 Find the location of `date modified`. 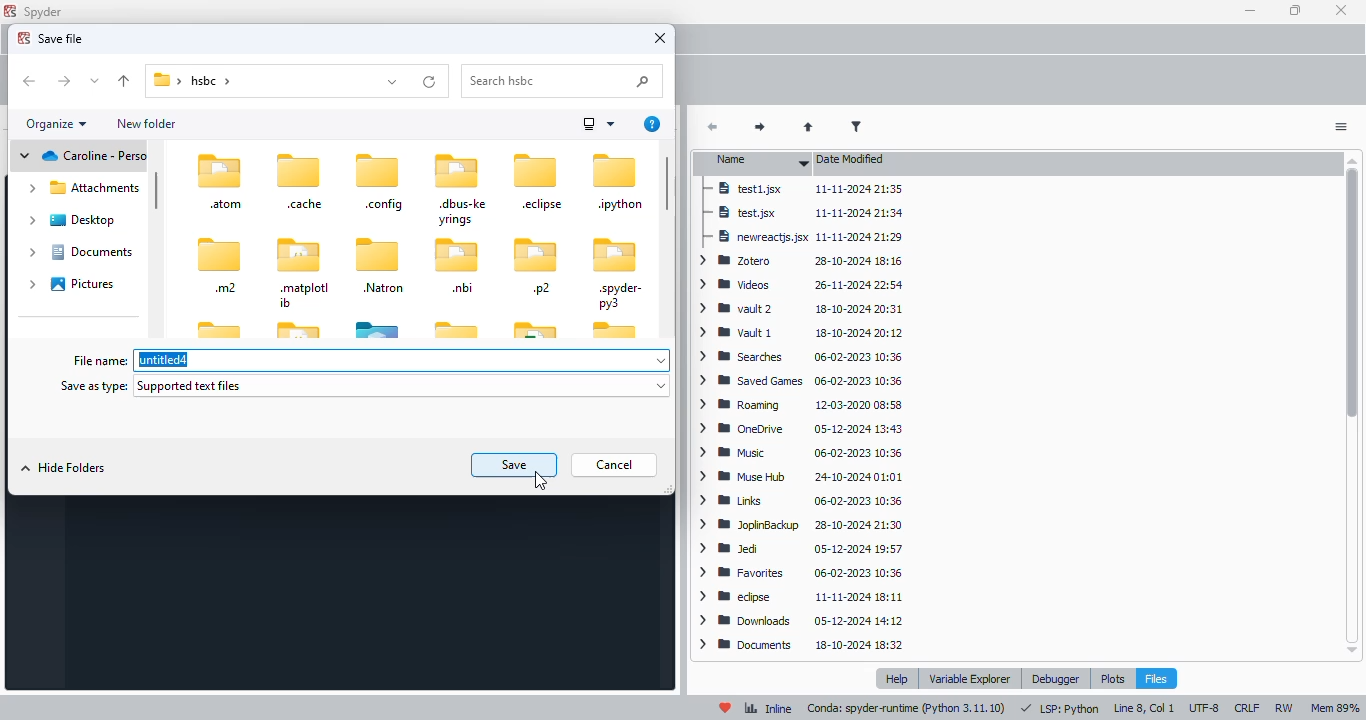

date modified is located at coordinates (853, 160).